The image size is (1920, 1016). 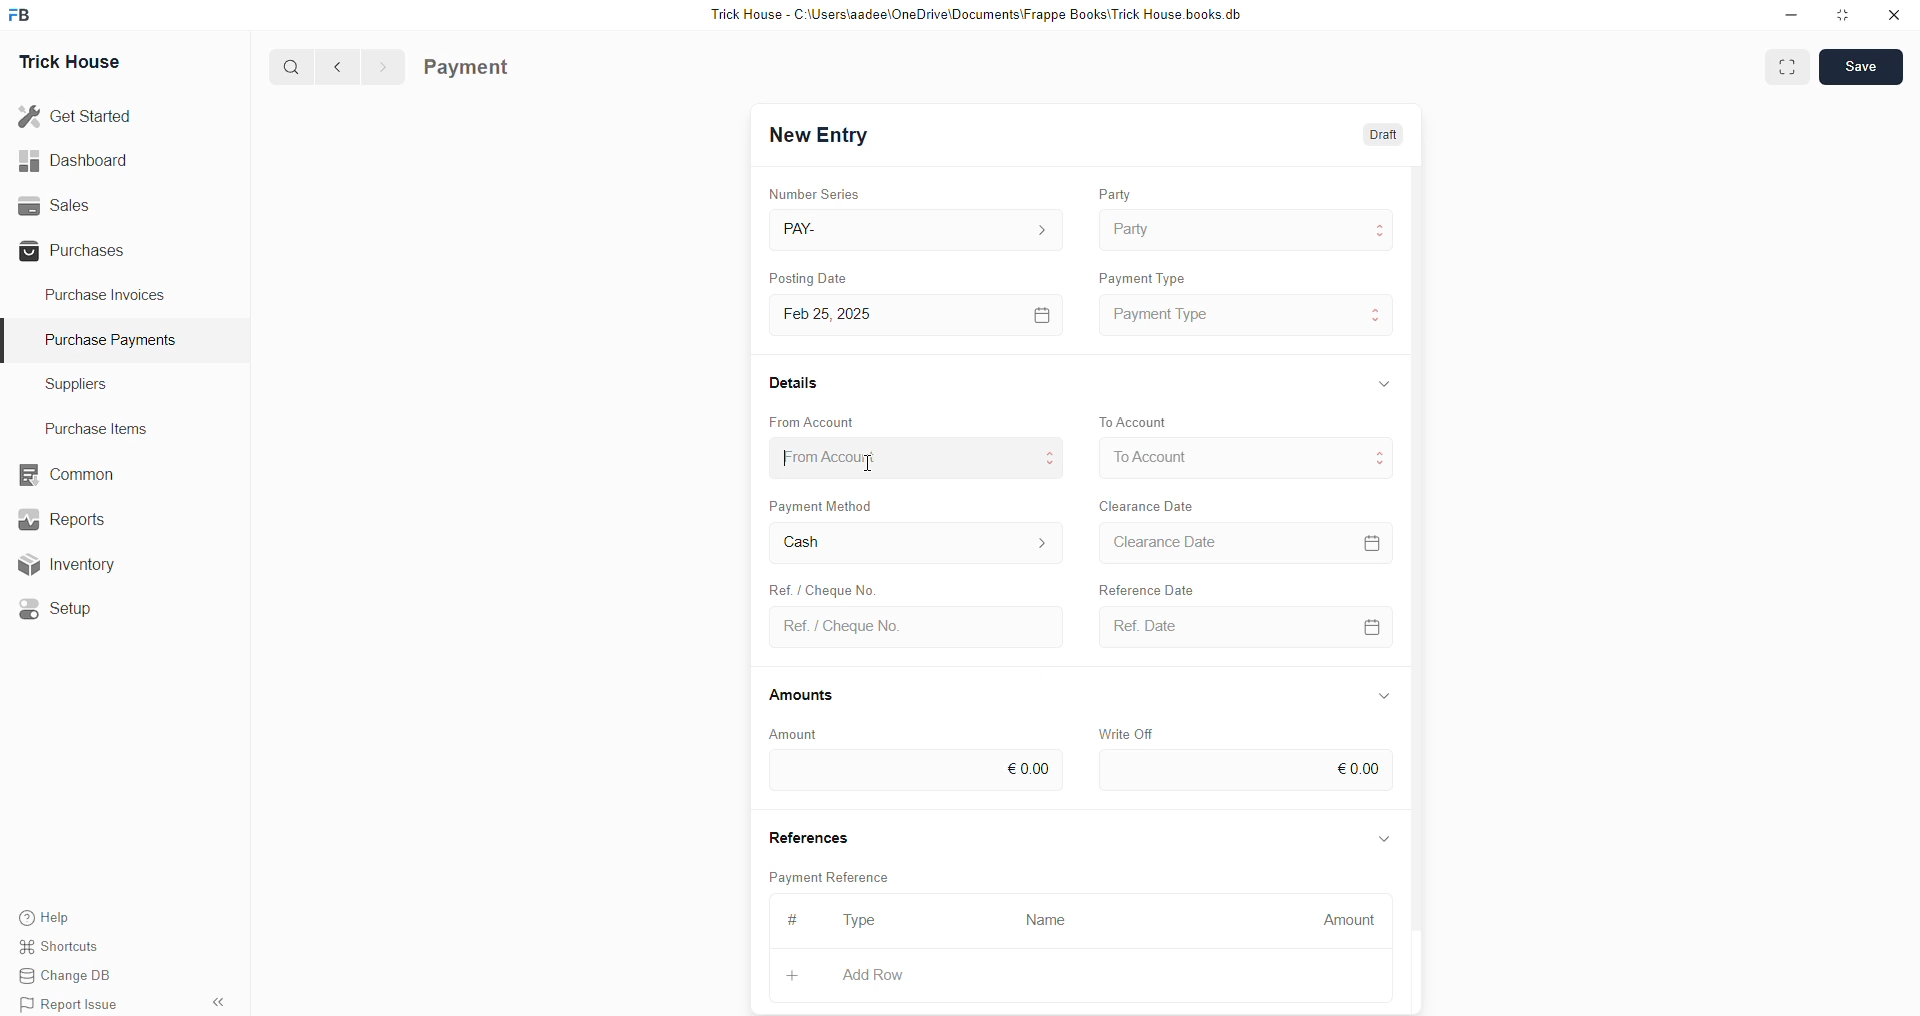 I want to click on Clearance Date, so click(x=1151, y=504).